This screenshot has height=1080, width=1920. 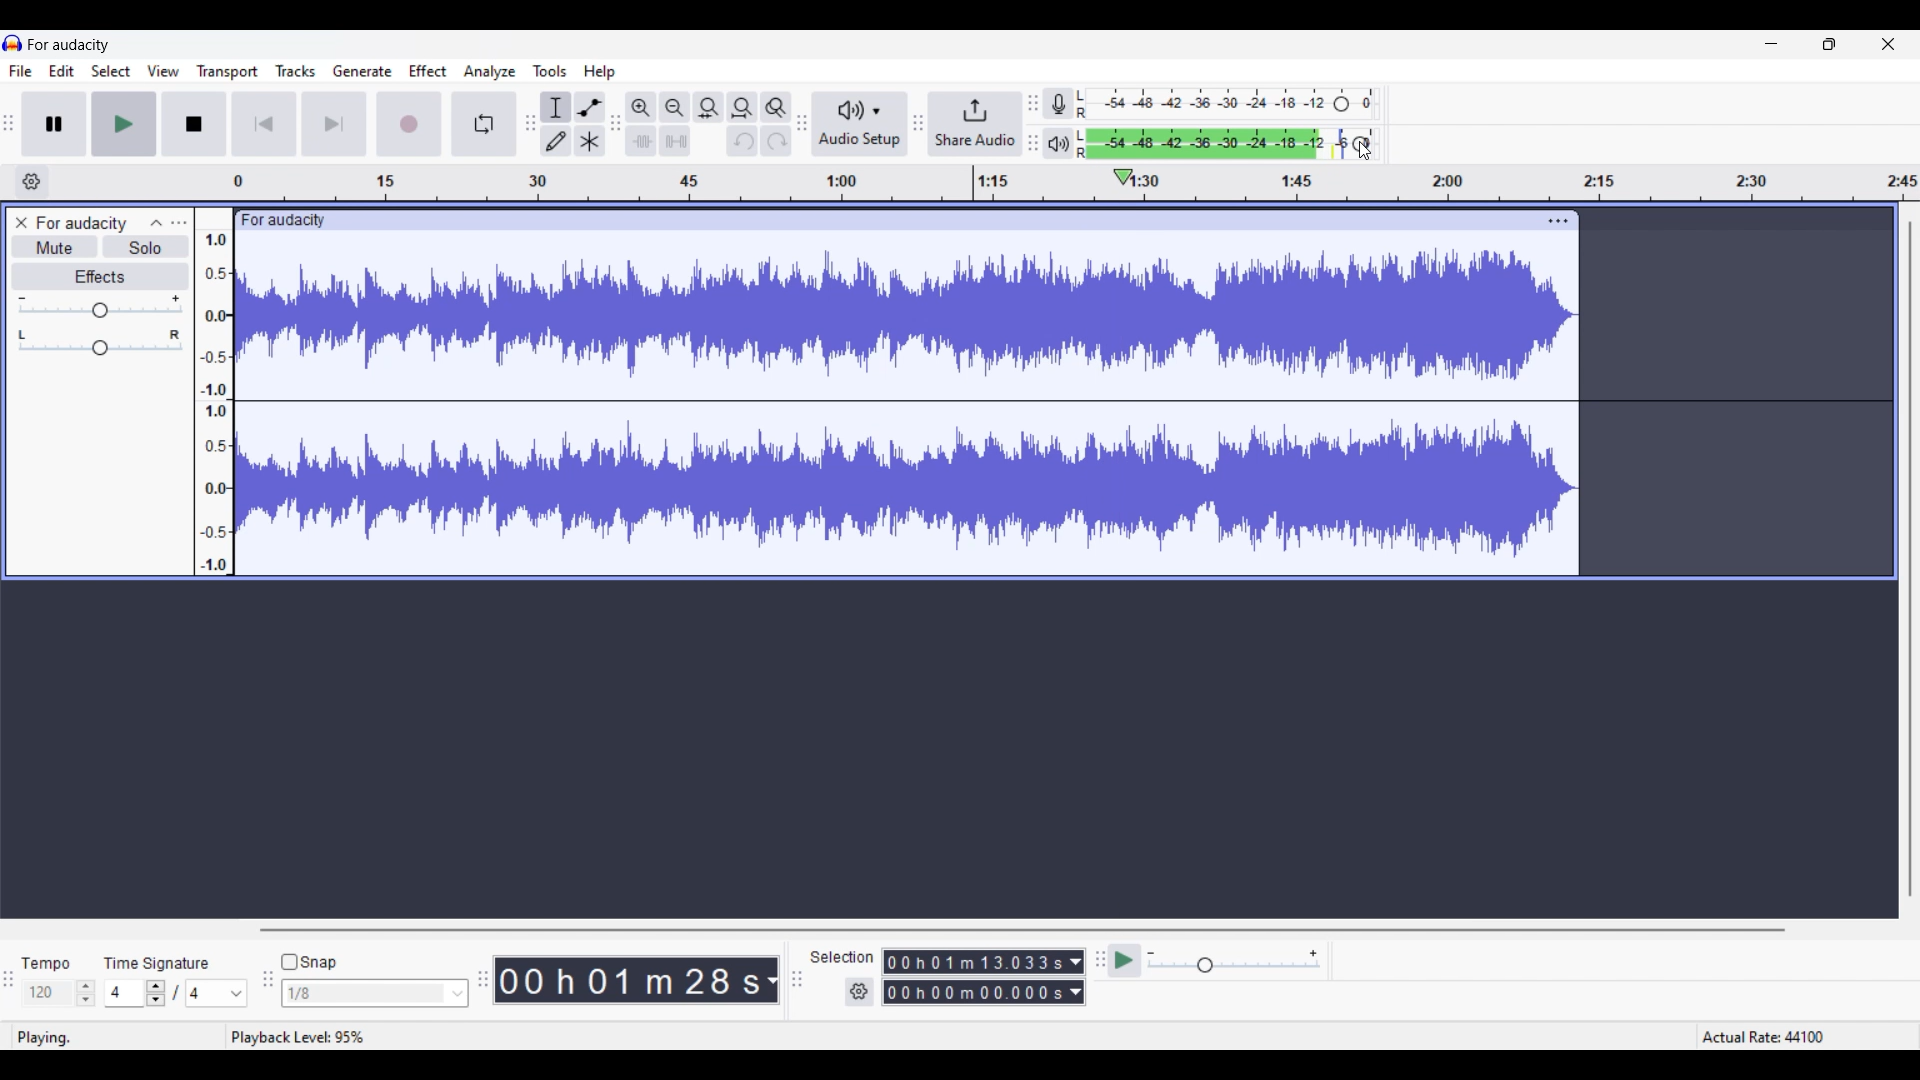 What do you see at coordinates (1558, 220) in the screenshot?
I see `Track settings` at bounding box center [1558, 220].